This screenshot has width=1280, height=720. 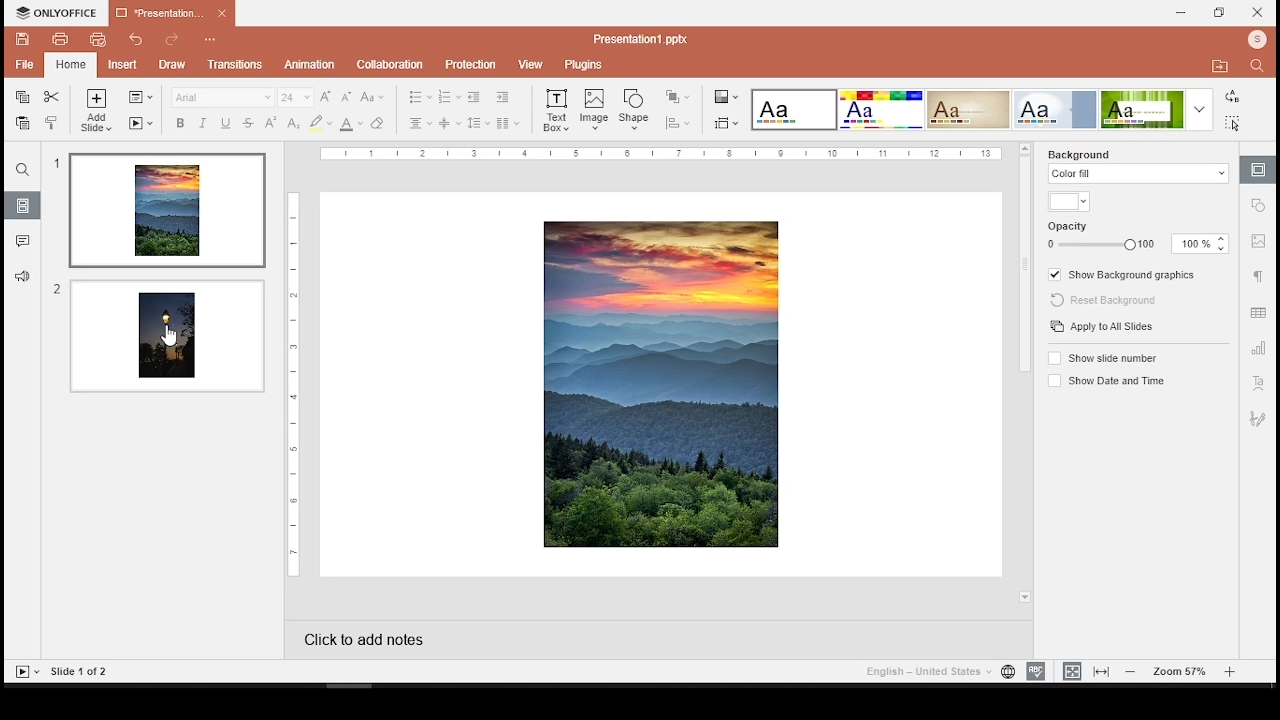 What do you see at coordinates (1137, 243) in the screenshot?
I see `opacity` at bounding box center [1137, 243].